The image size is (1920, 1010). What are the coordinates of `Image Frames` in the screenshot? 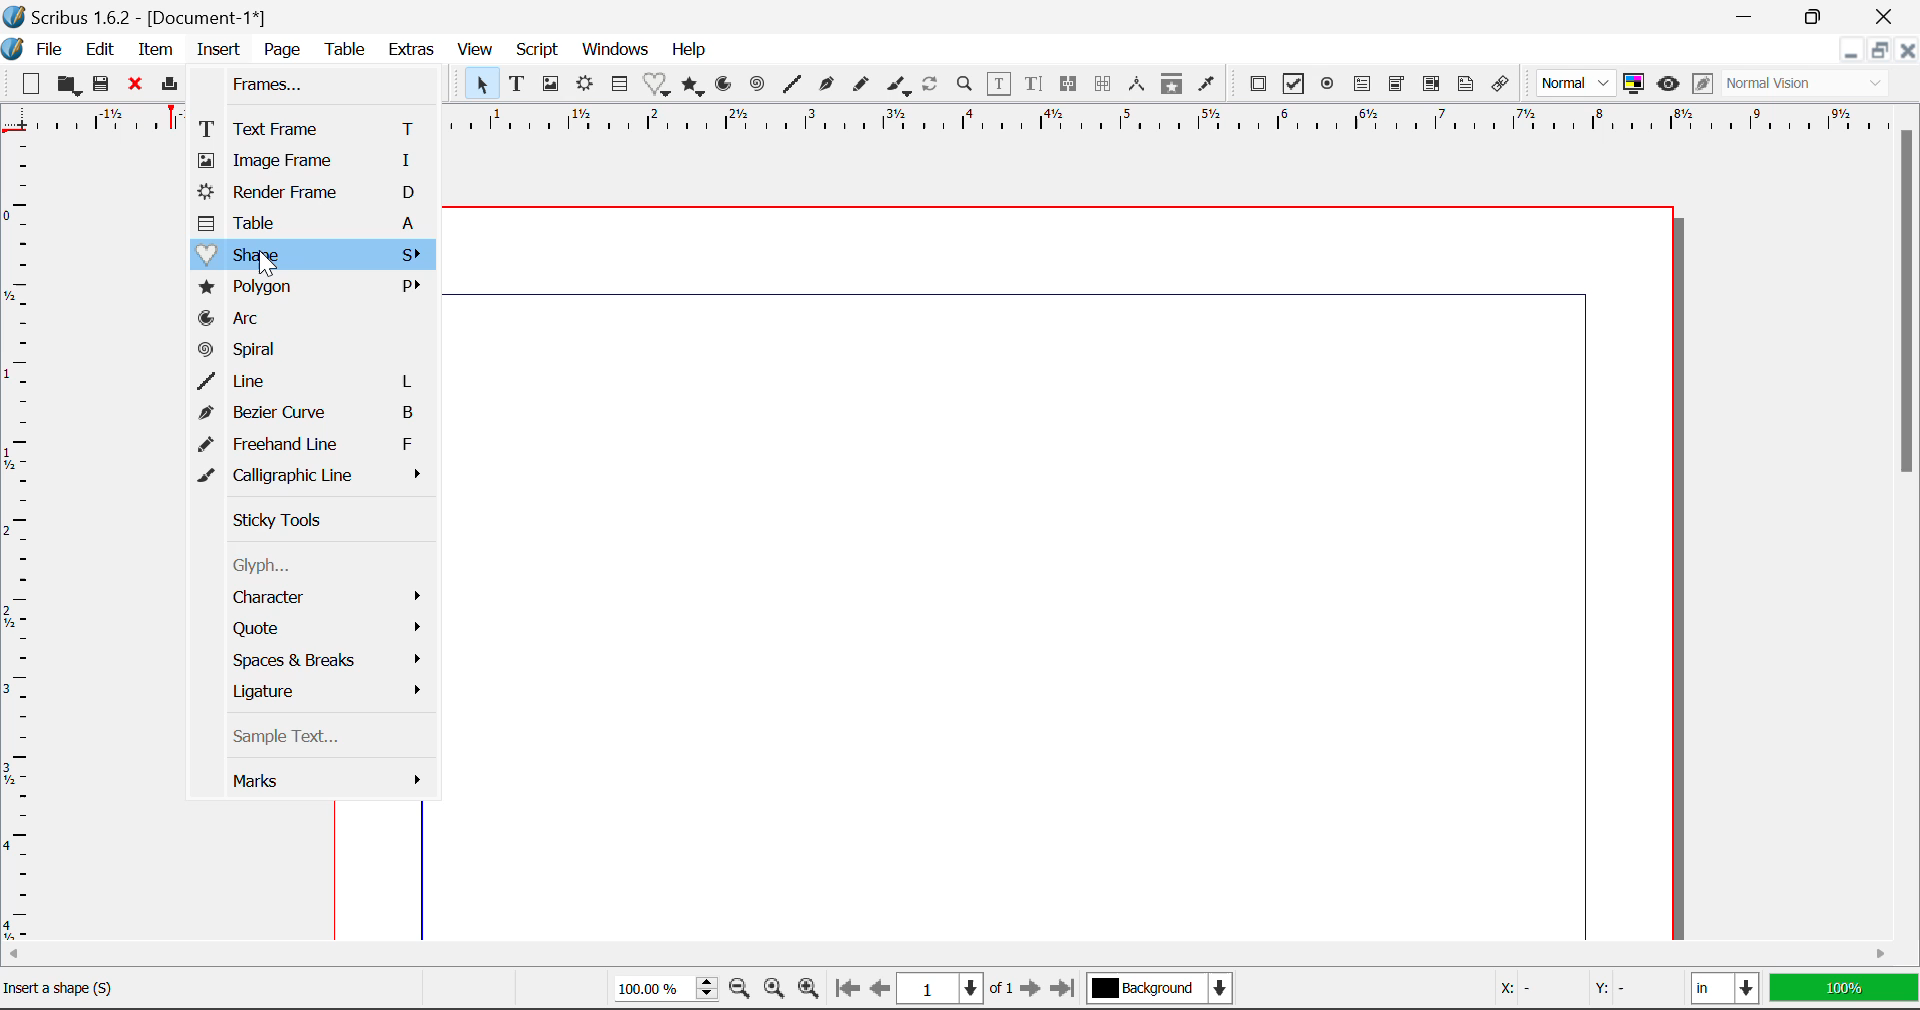 It's located at (550, 84).